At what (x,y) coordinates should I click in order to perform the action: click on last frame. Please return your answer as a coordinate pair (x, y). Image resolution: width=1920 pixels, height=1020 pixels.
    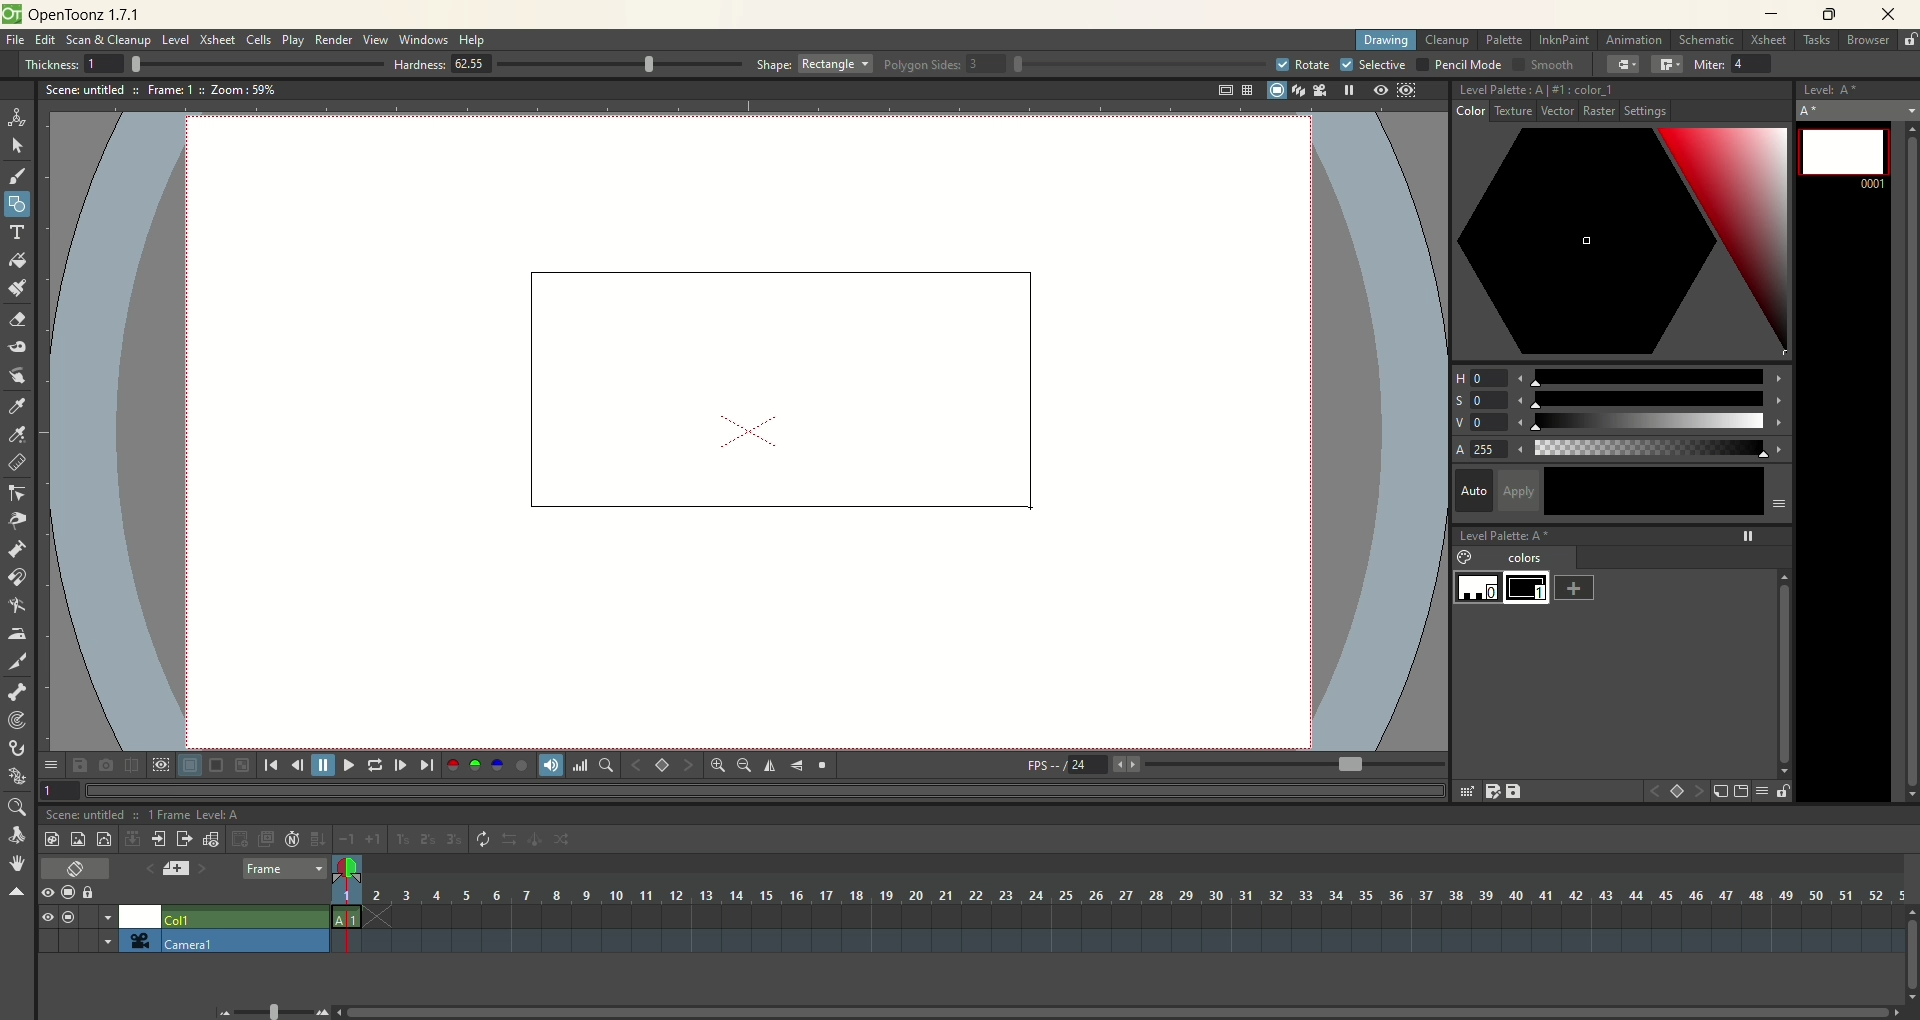
    Looking at the image, I should click on (429, 765).